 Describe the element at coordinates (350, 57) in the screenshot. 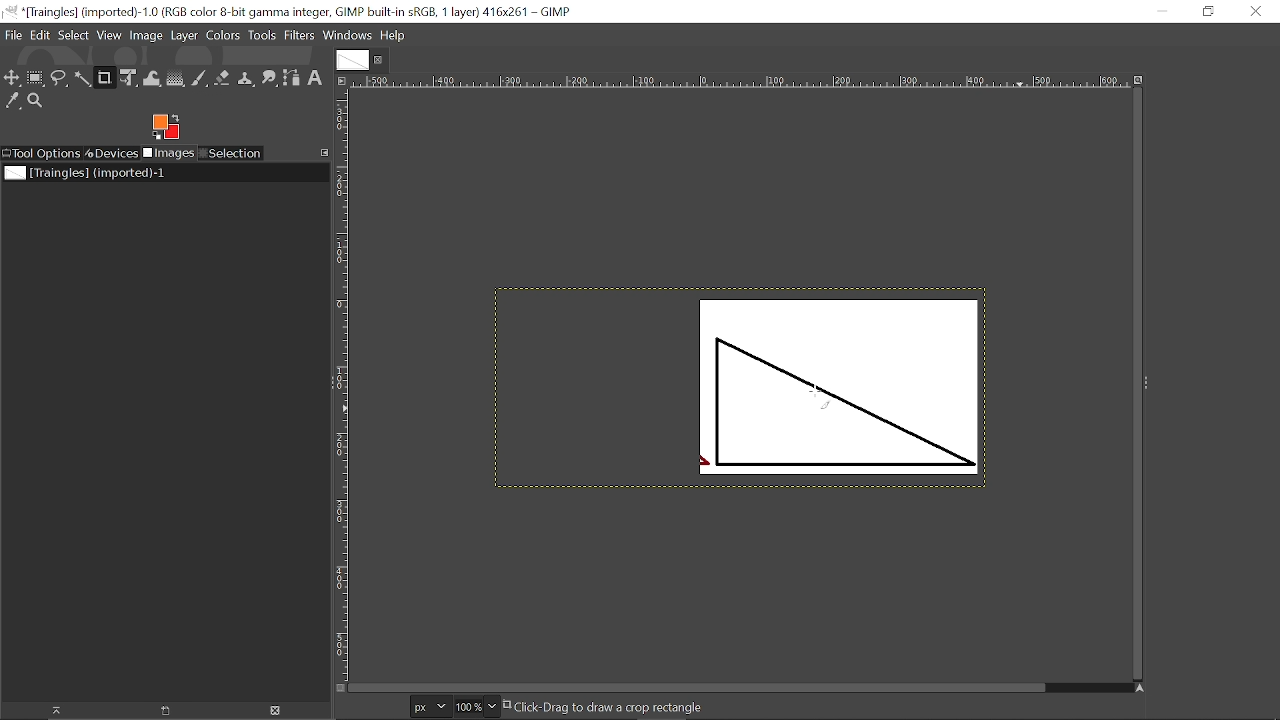

I see `Current tab` at that location.